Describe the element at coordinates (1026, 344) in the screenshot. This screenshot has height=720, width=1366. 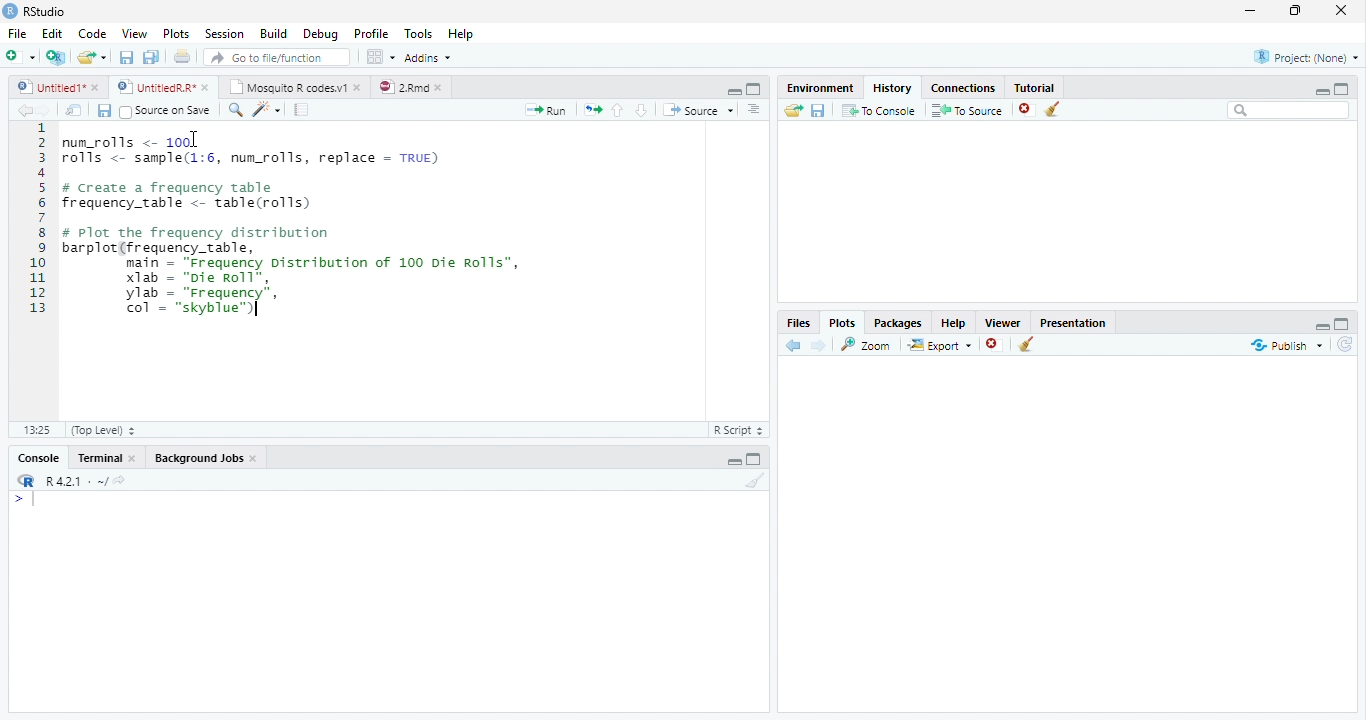
I see `Clear` at that location.